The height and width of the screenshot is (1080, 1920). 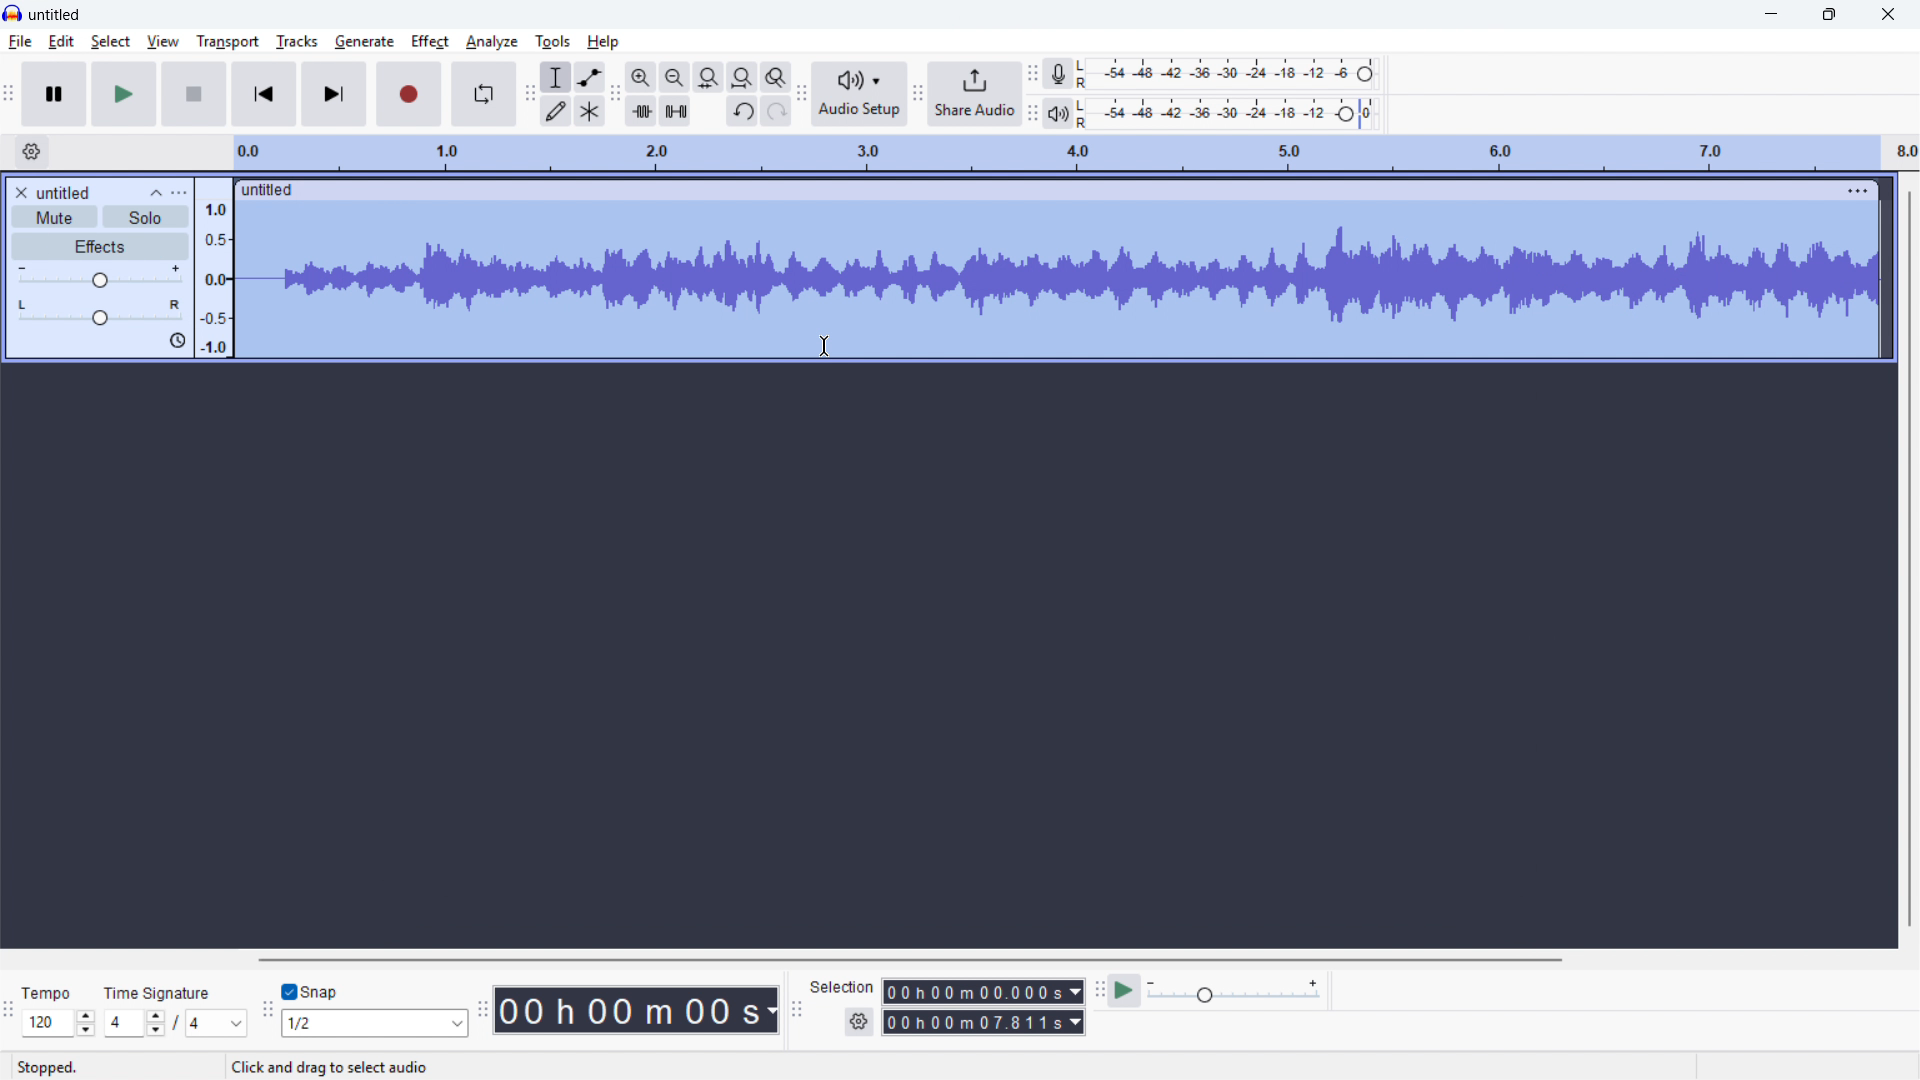 What do you see at coordinates (1859, 188) in the screenshot?
I see `track options ` at bounding box center [1859, 188].